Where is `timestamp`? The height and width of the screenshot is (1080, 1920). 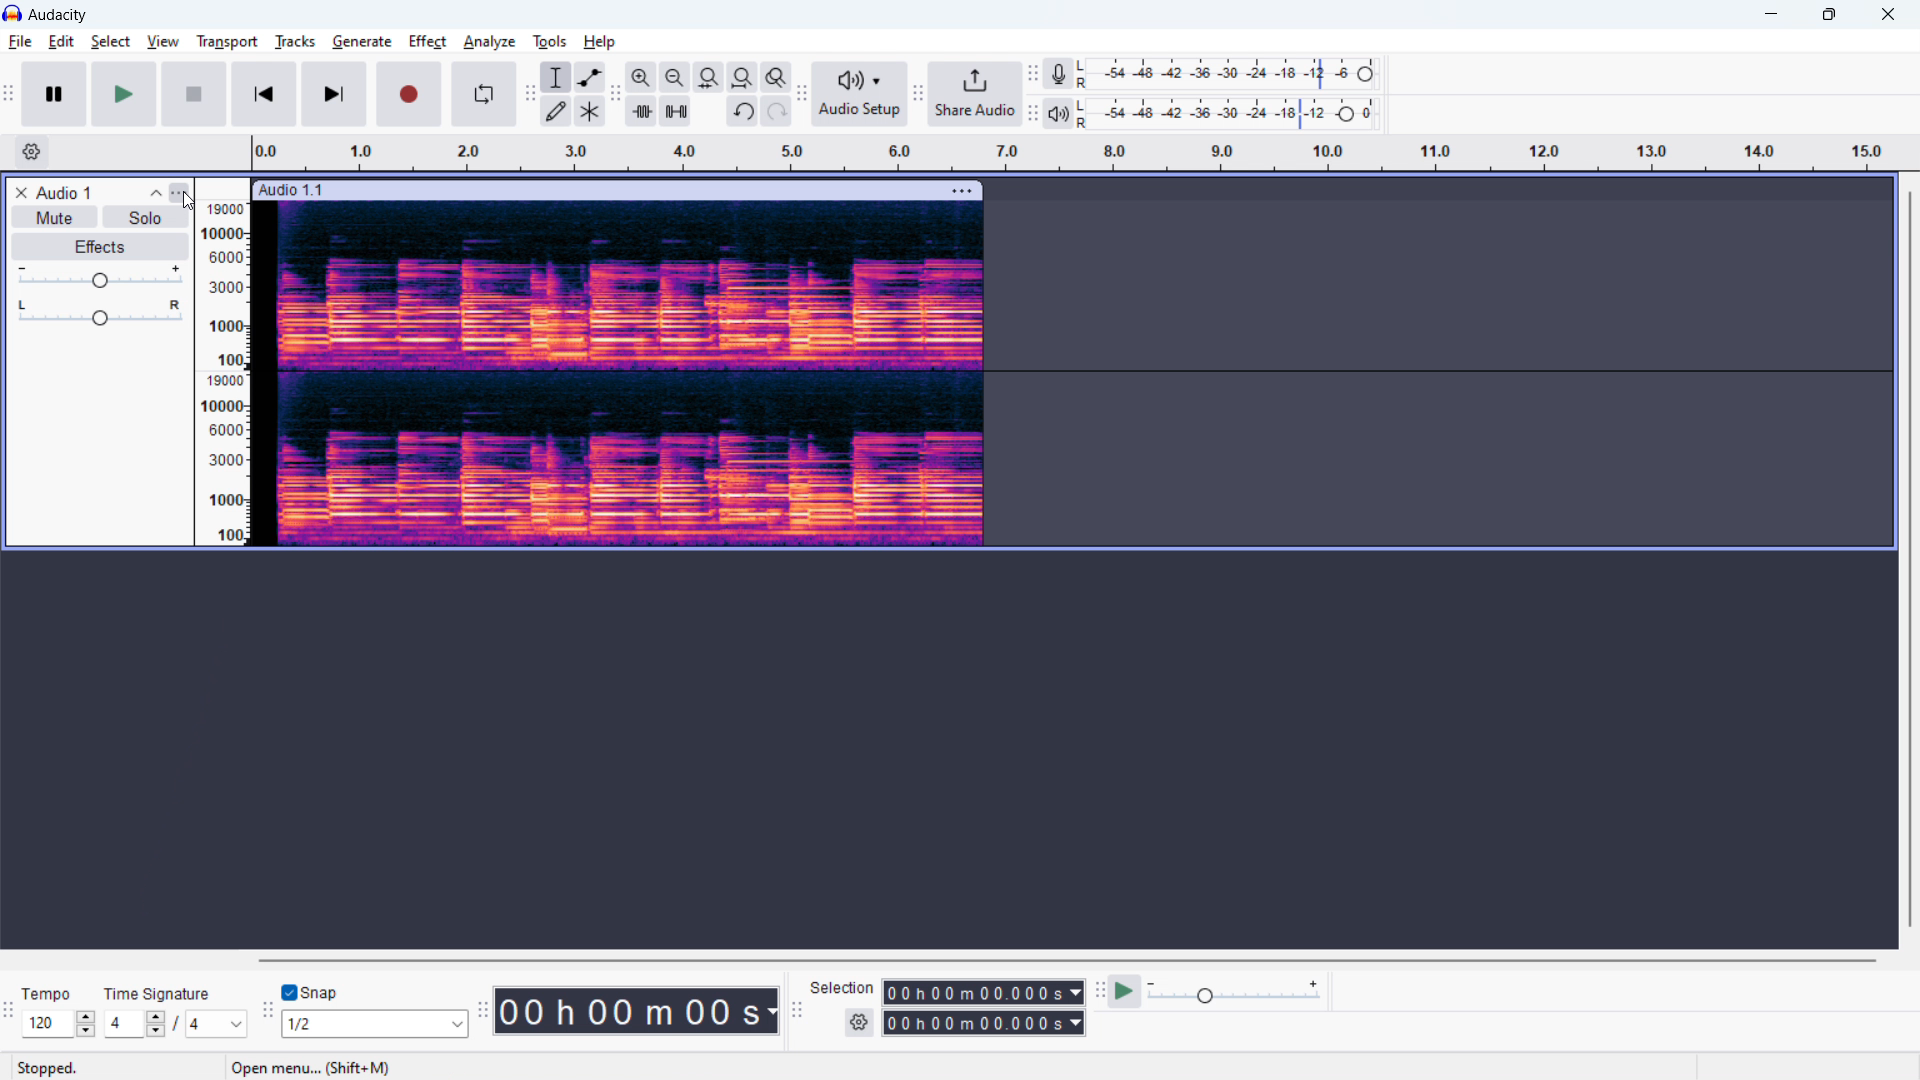 timestamp is located at coordinates (638, 1010).